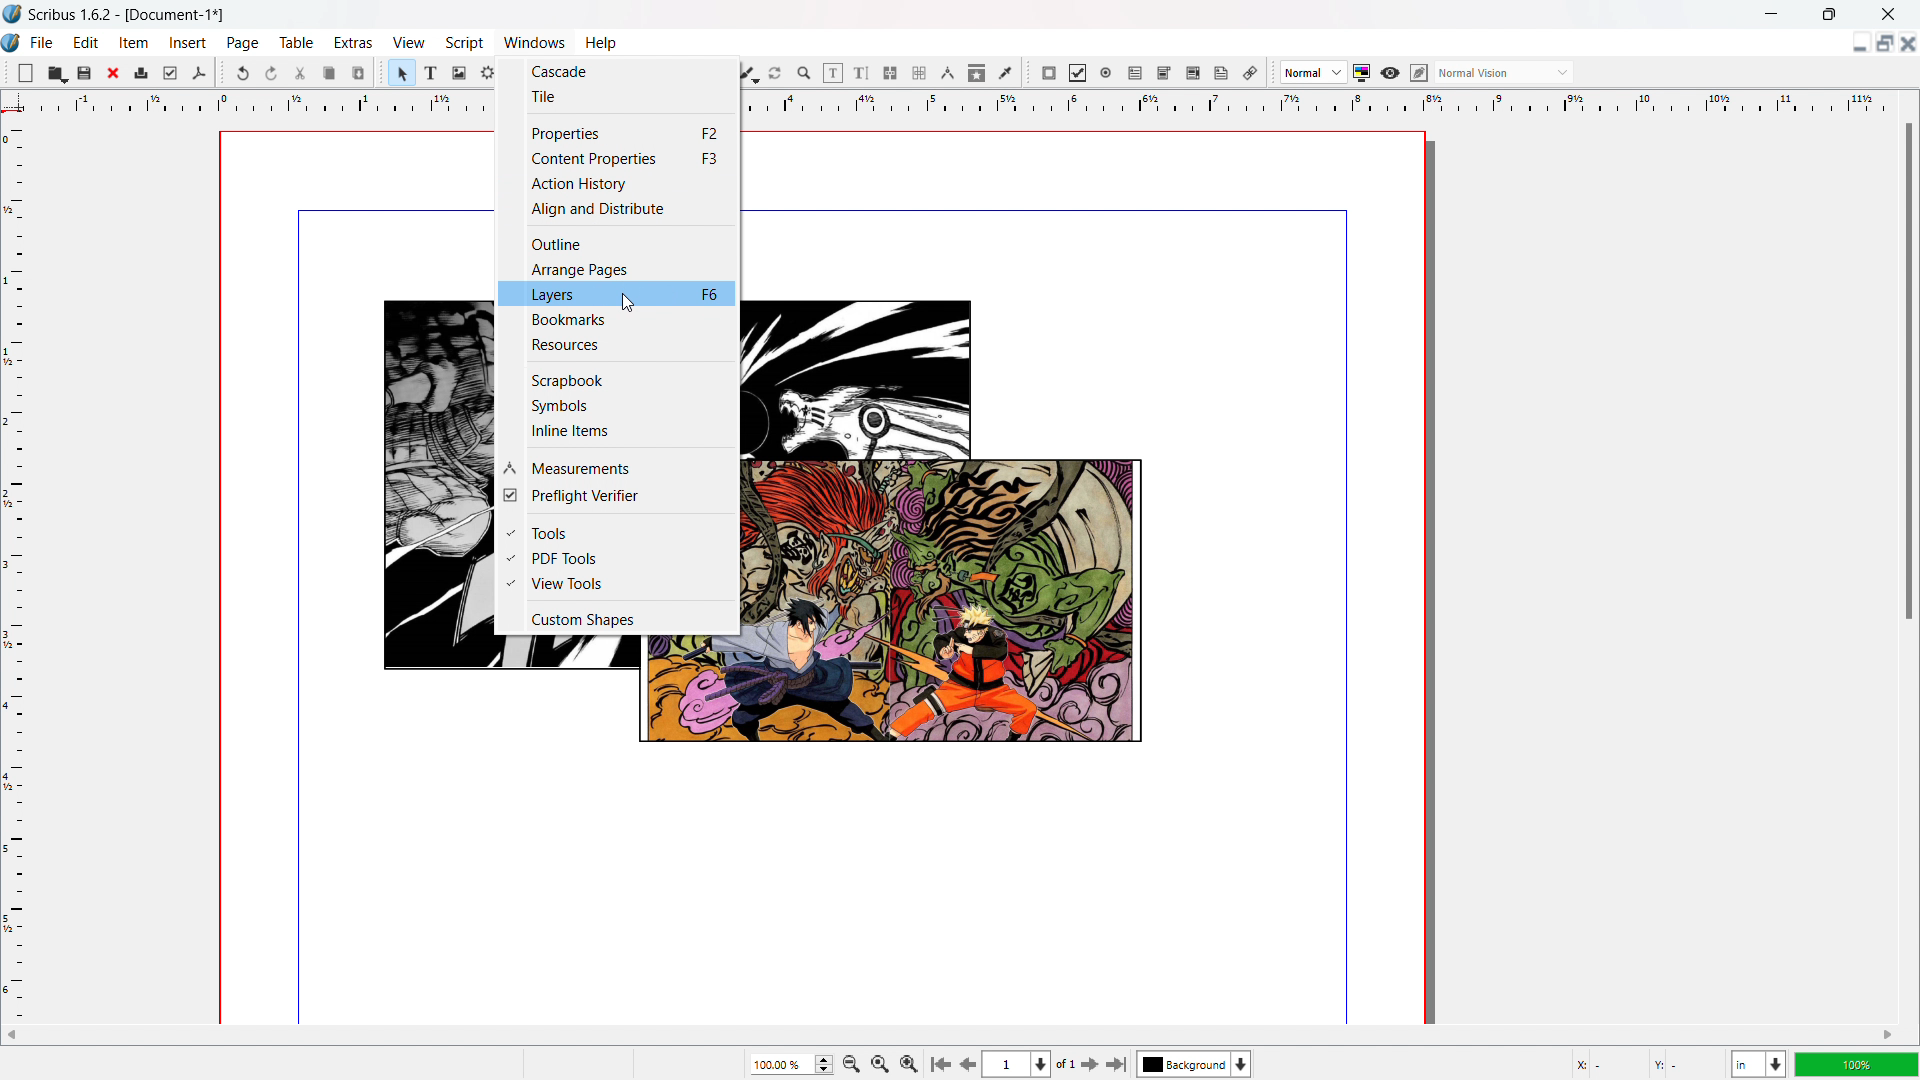 This screenshot has width=1920, height=1080. Describe the element at coordinates (1066, 1065) in the screenshot. I see `of 1` at that location.